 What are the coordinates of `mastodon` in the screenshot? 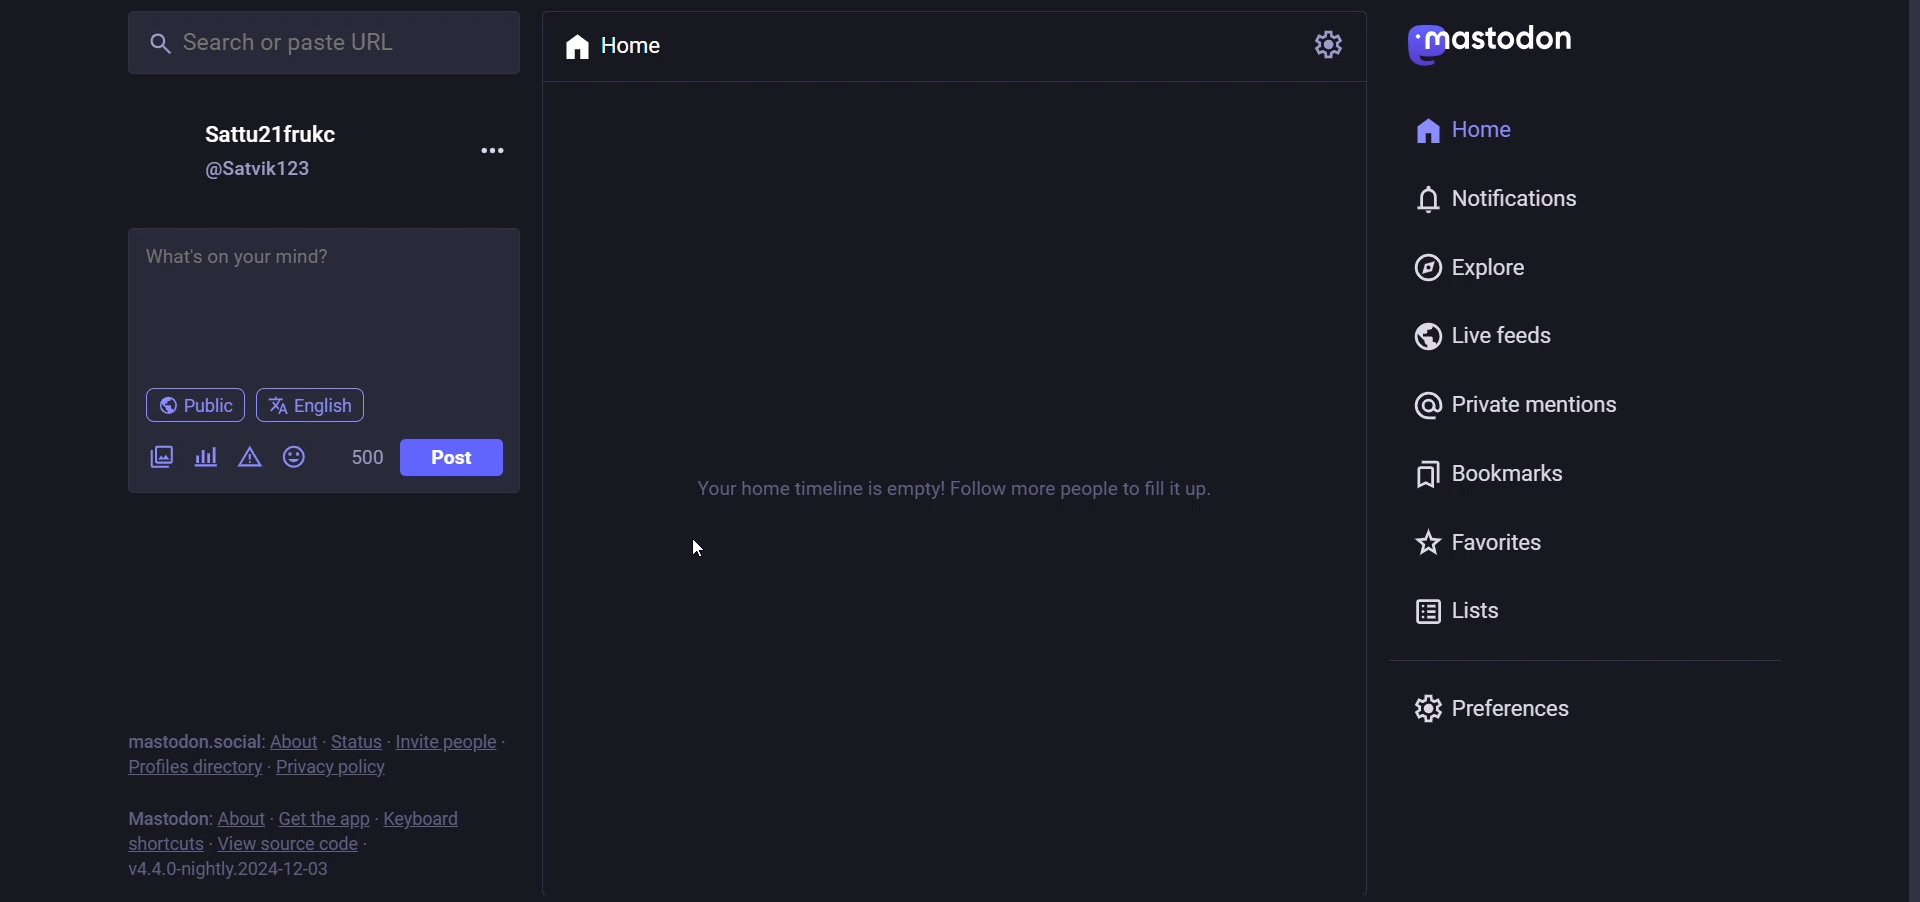 It's located at (1498, 41).